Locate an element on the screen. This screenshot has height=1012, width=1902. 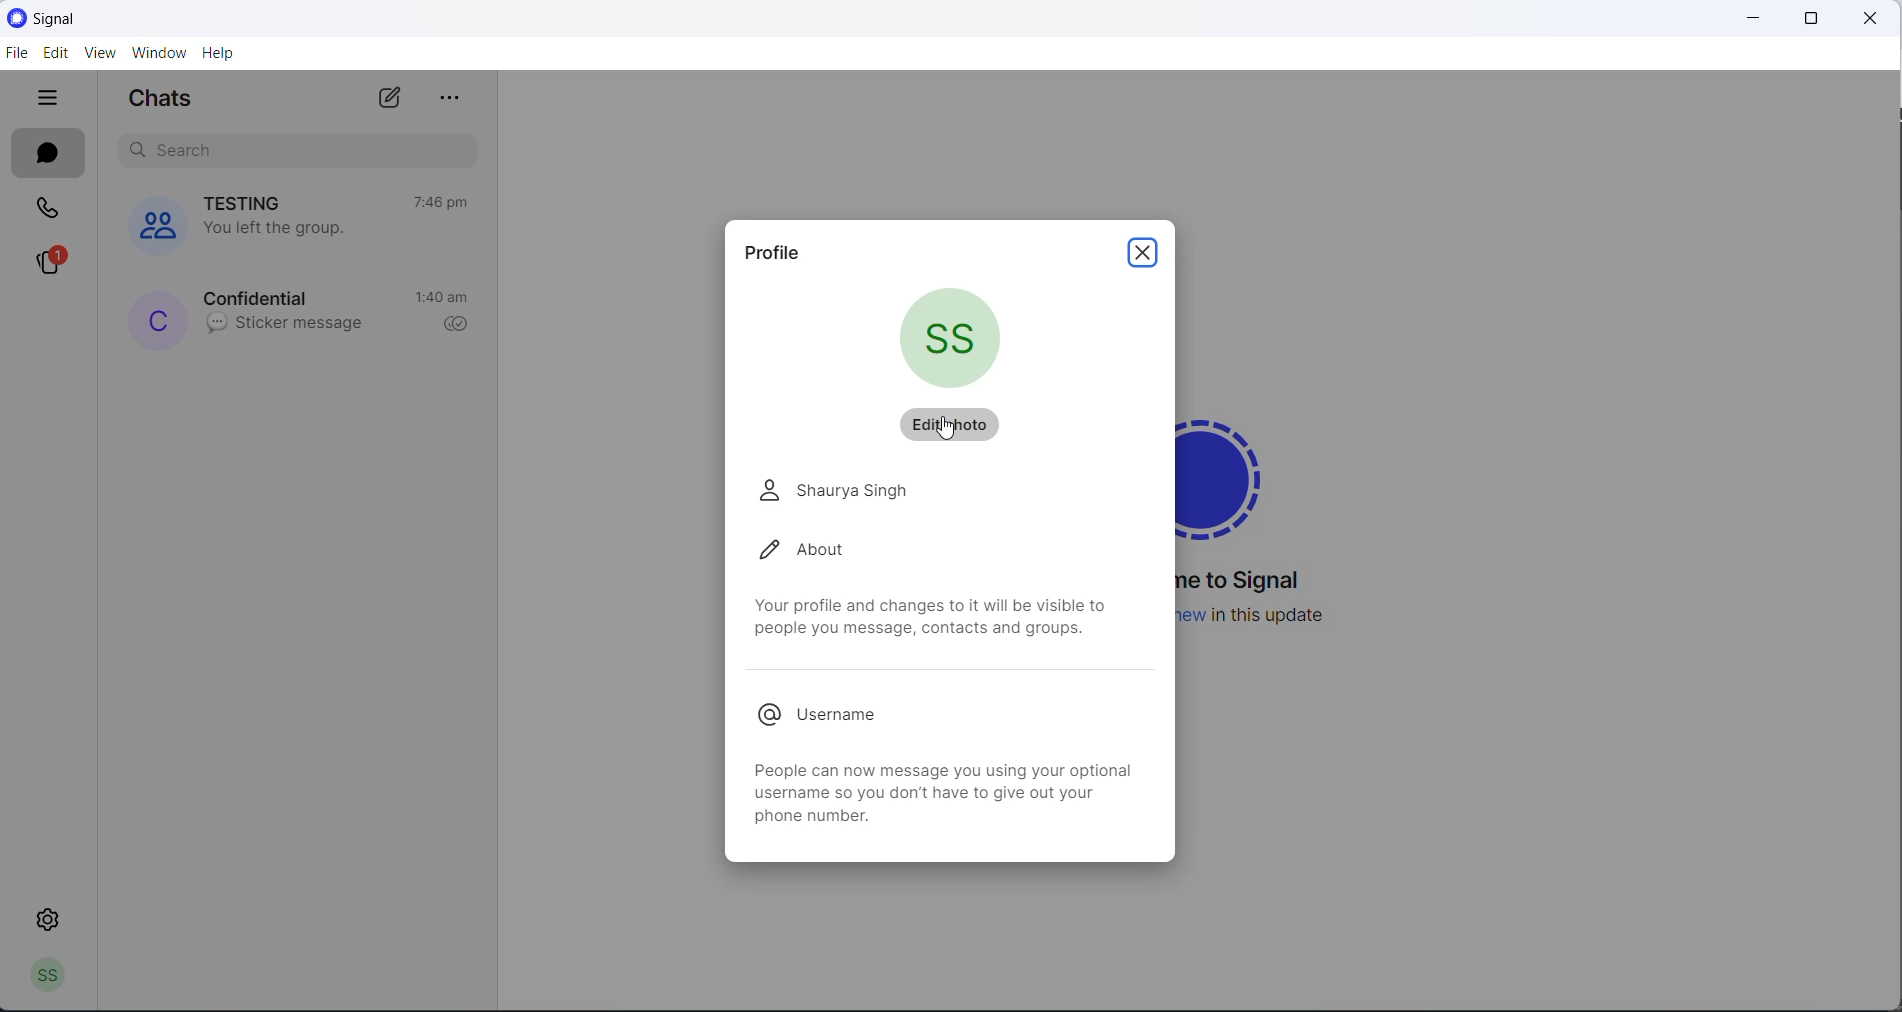
stories is located at coordinates (48, 264).